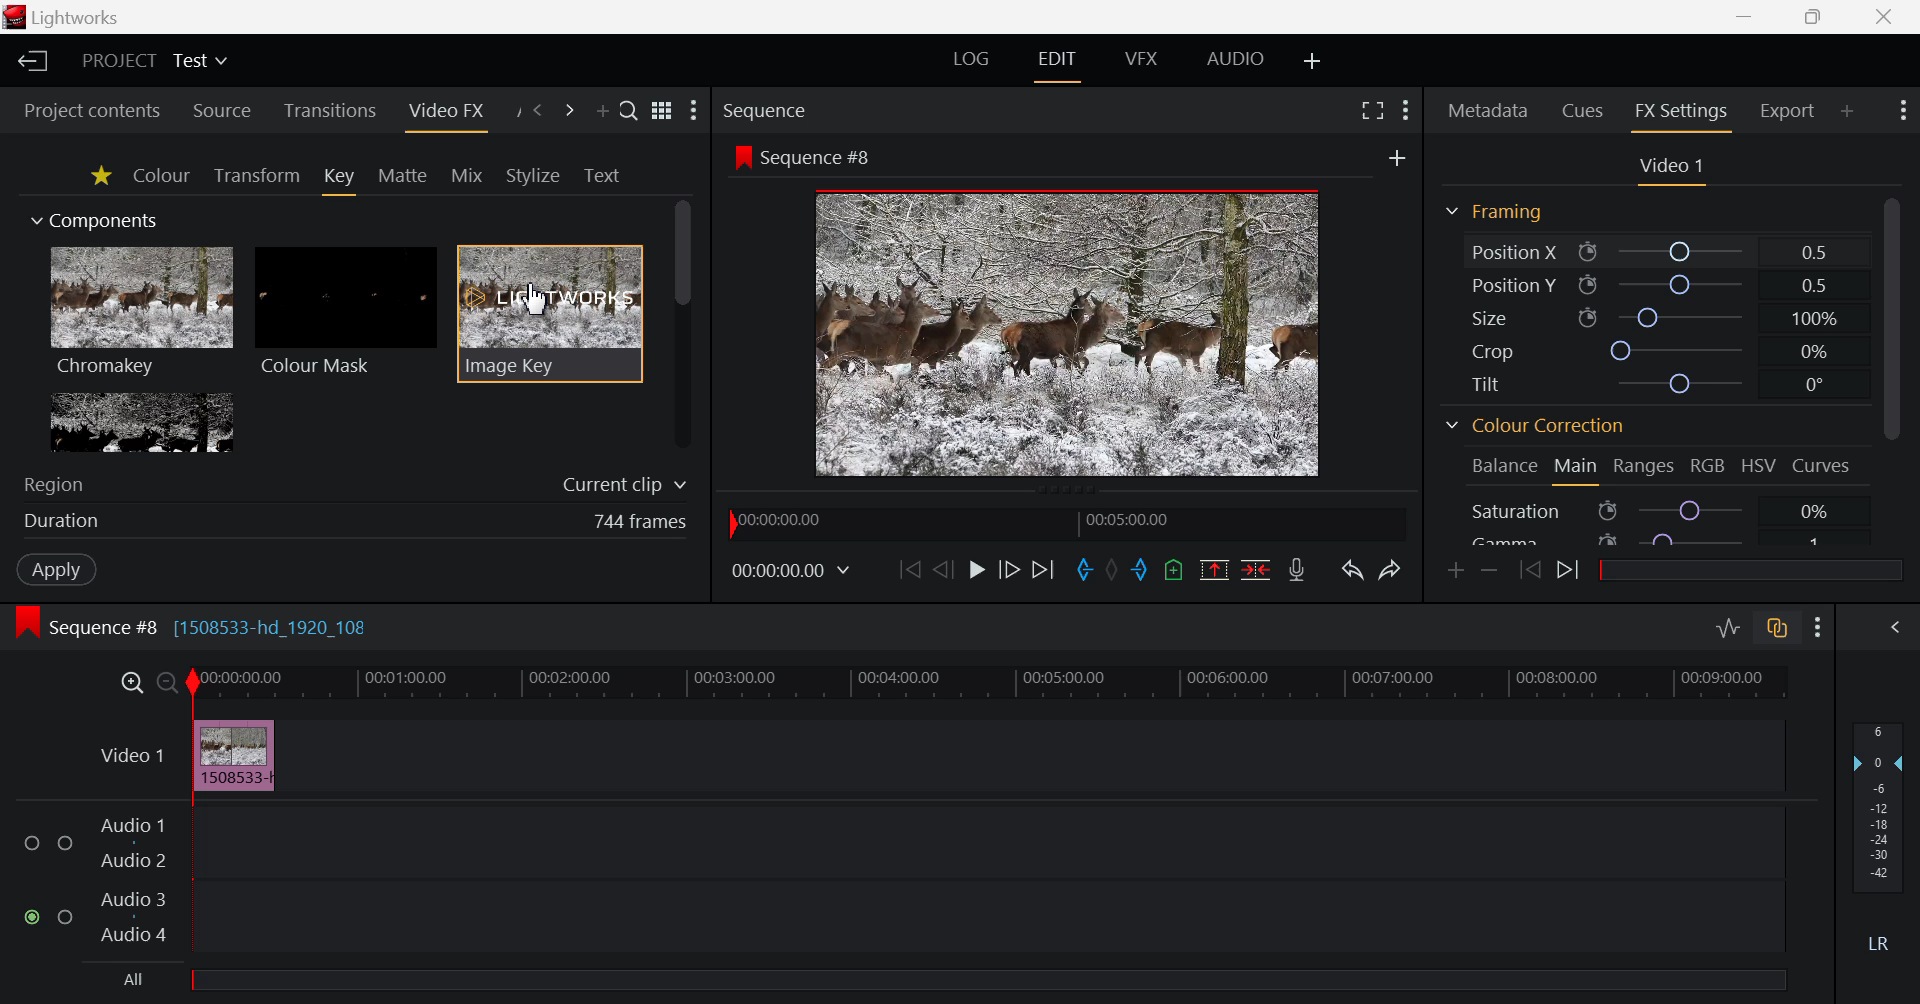 This screenshot has height=1004, width=1920. Describe the element at coordinates (66, 843) in the screenshot. I see `checkbox` at that location.